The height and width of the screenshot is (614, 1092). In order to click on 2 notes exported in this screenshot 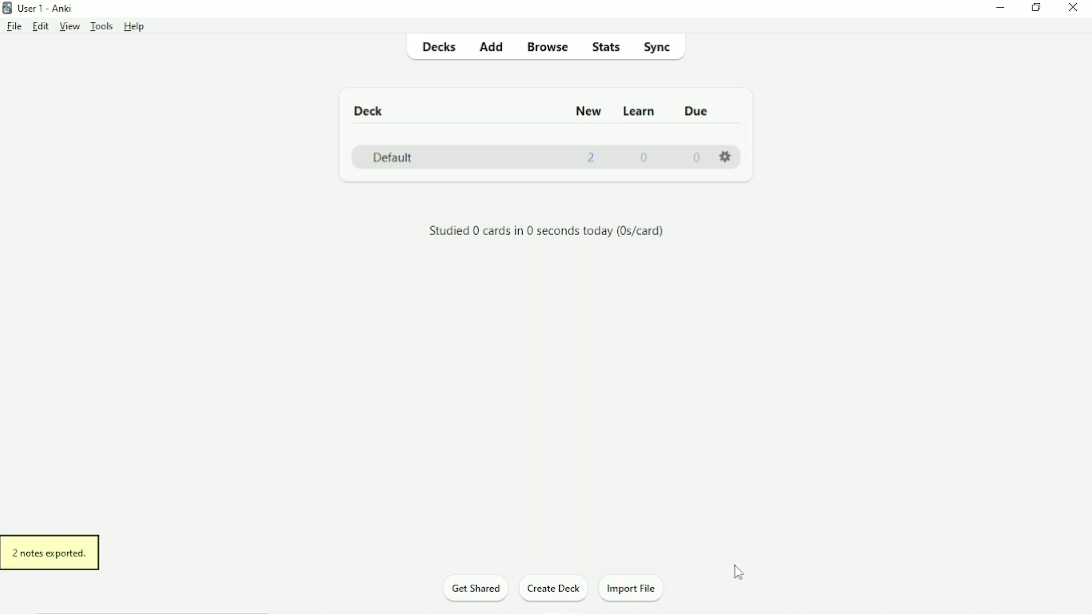, I will do `click(51, 553)`.